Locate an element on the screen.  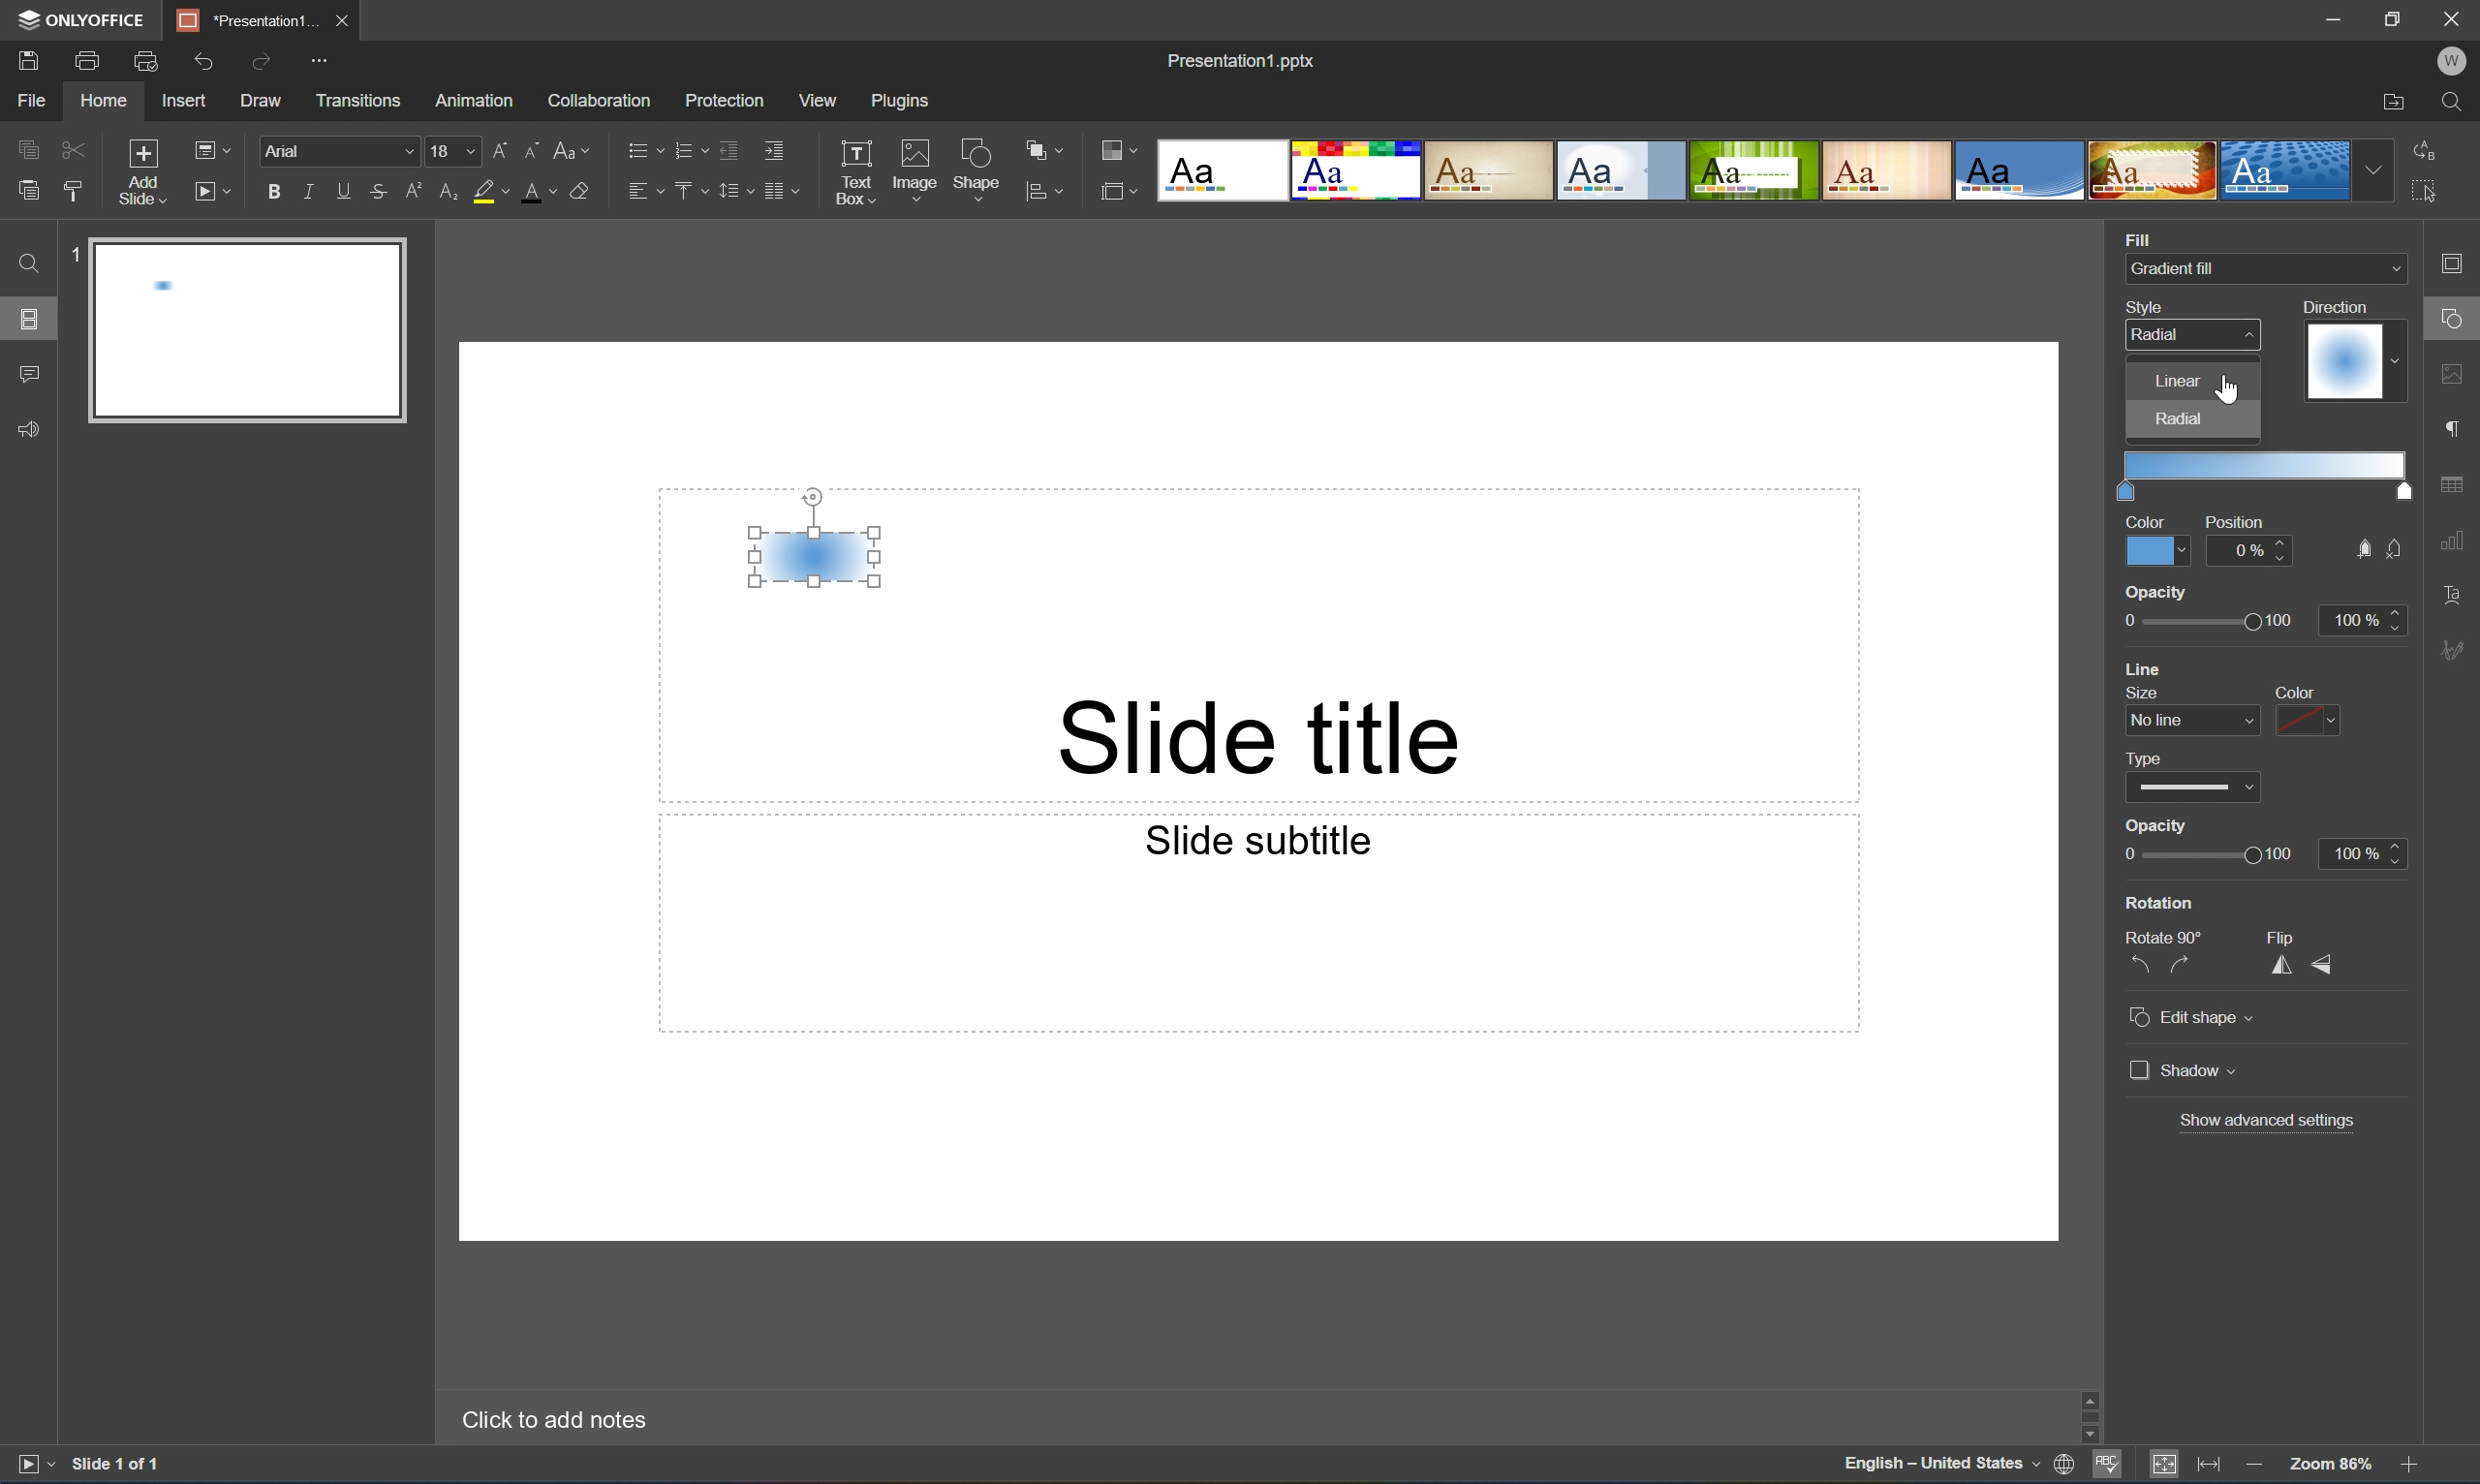
type is located at coordinates (2152, 756).